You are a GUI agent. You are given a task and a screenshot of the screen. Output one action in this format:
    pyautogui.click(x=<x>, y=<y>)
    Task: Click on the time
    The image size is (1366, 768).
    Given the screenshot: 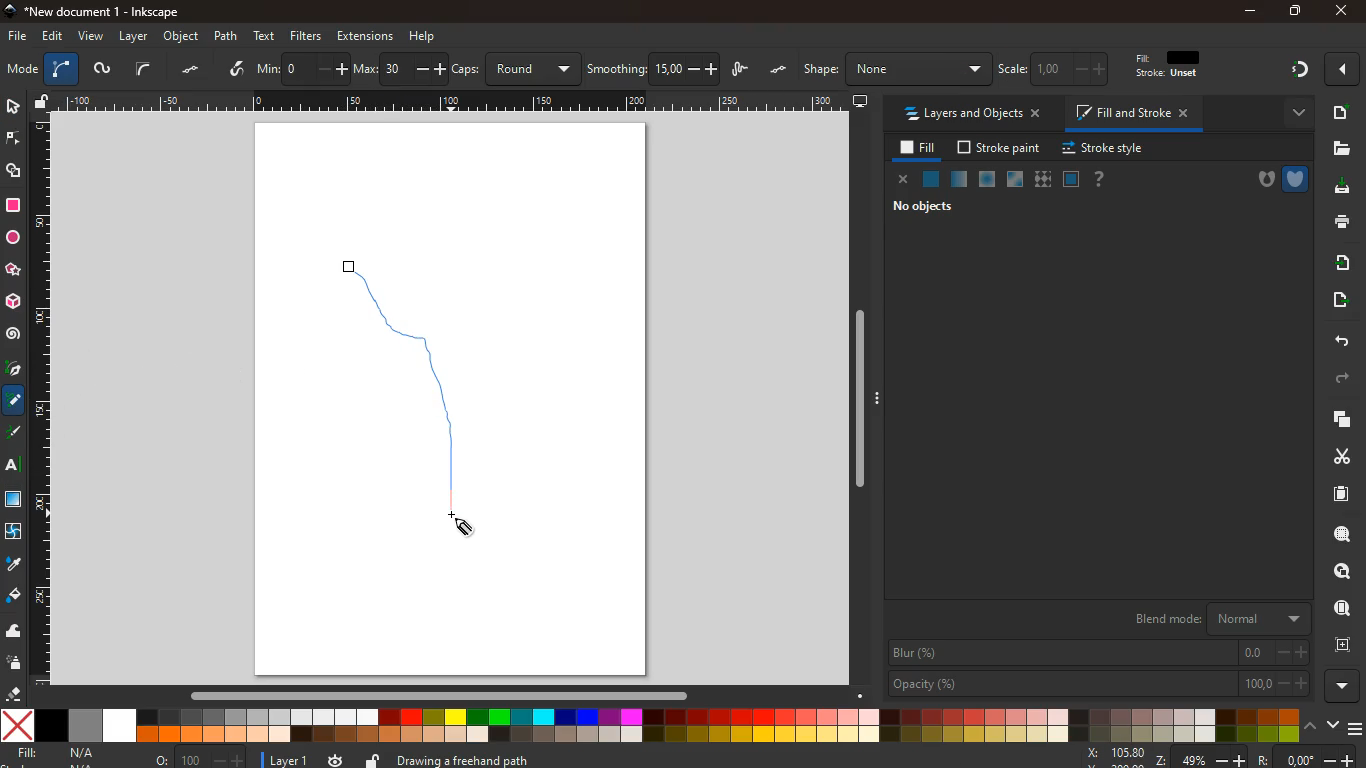 What is the action you would take?
    pyautogui.click(x=336, y=760)
    